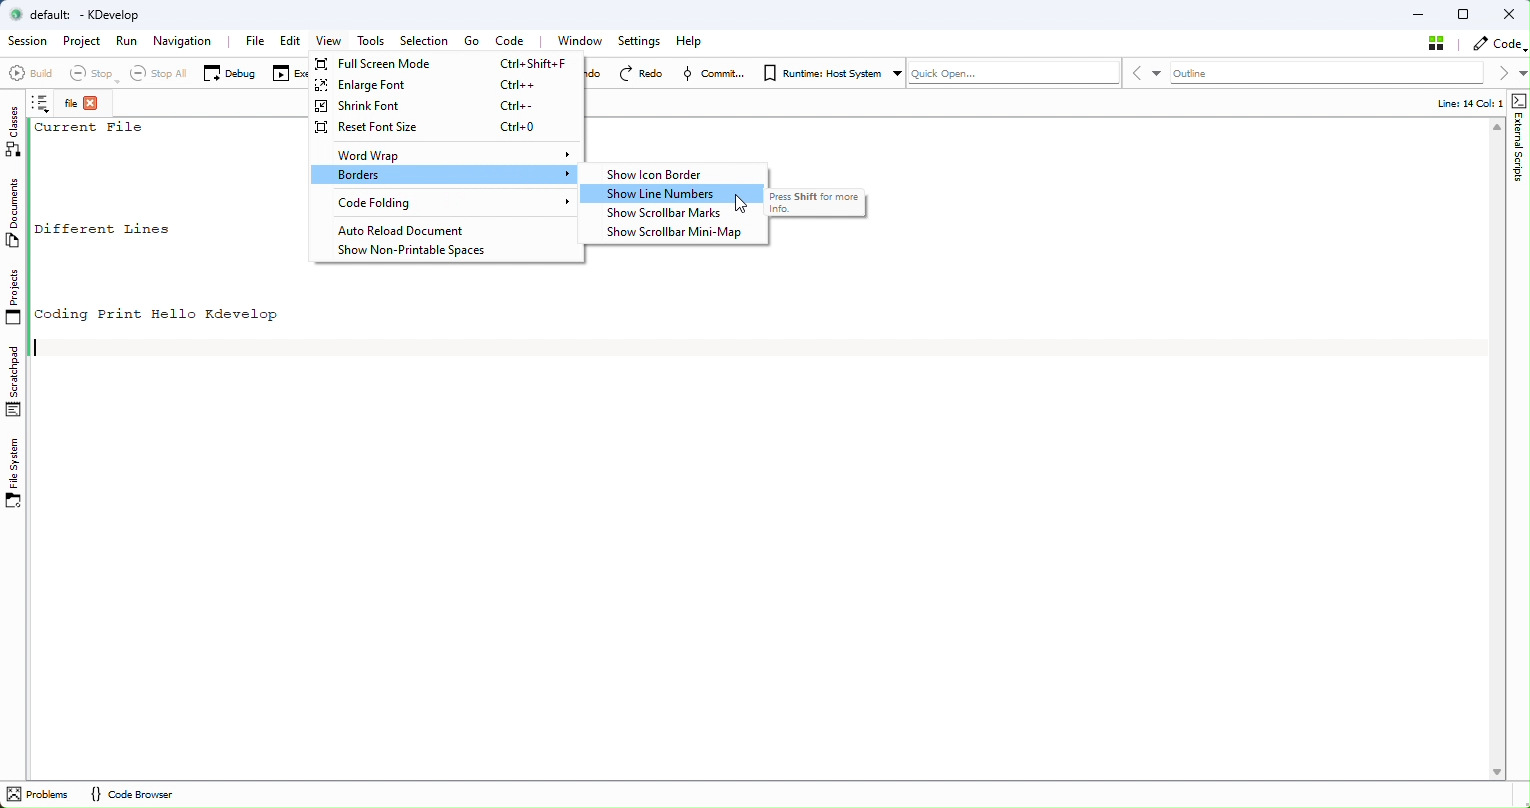 This screenshot has width=1530, height=808. What do you see at coordinates (447, 85) in the screenshot?
I see `Enlarge Font Ctrl++` at bounding box center [447, 85].